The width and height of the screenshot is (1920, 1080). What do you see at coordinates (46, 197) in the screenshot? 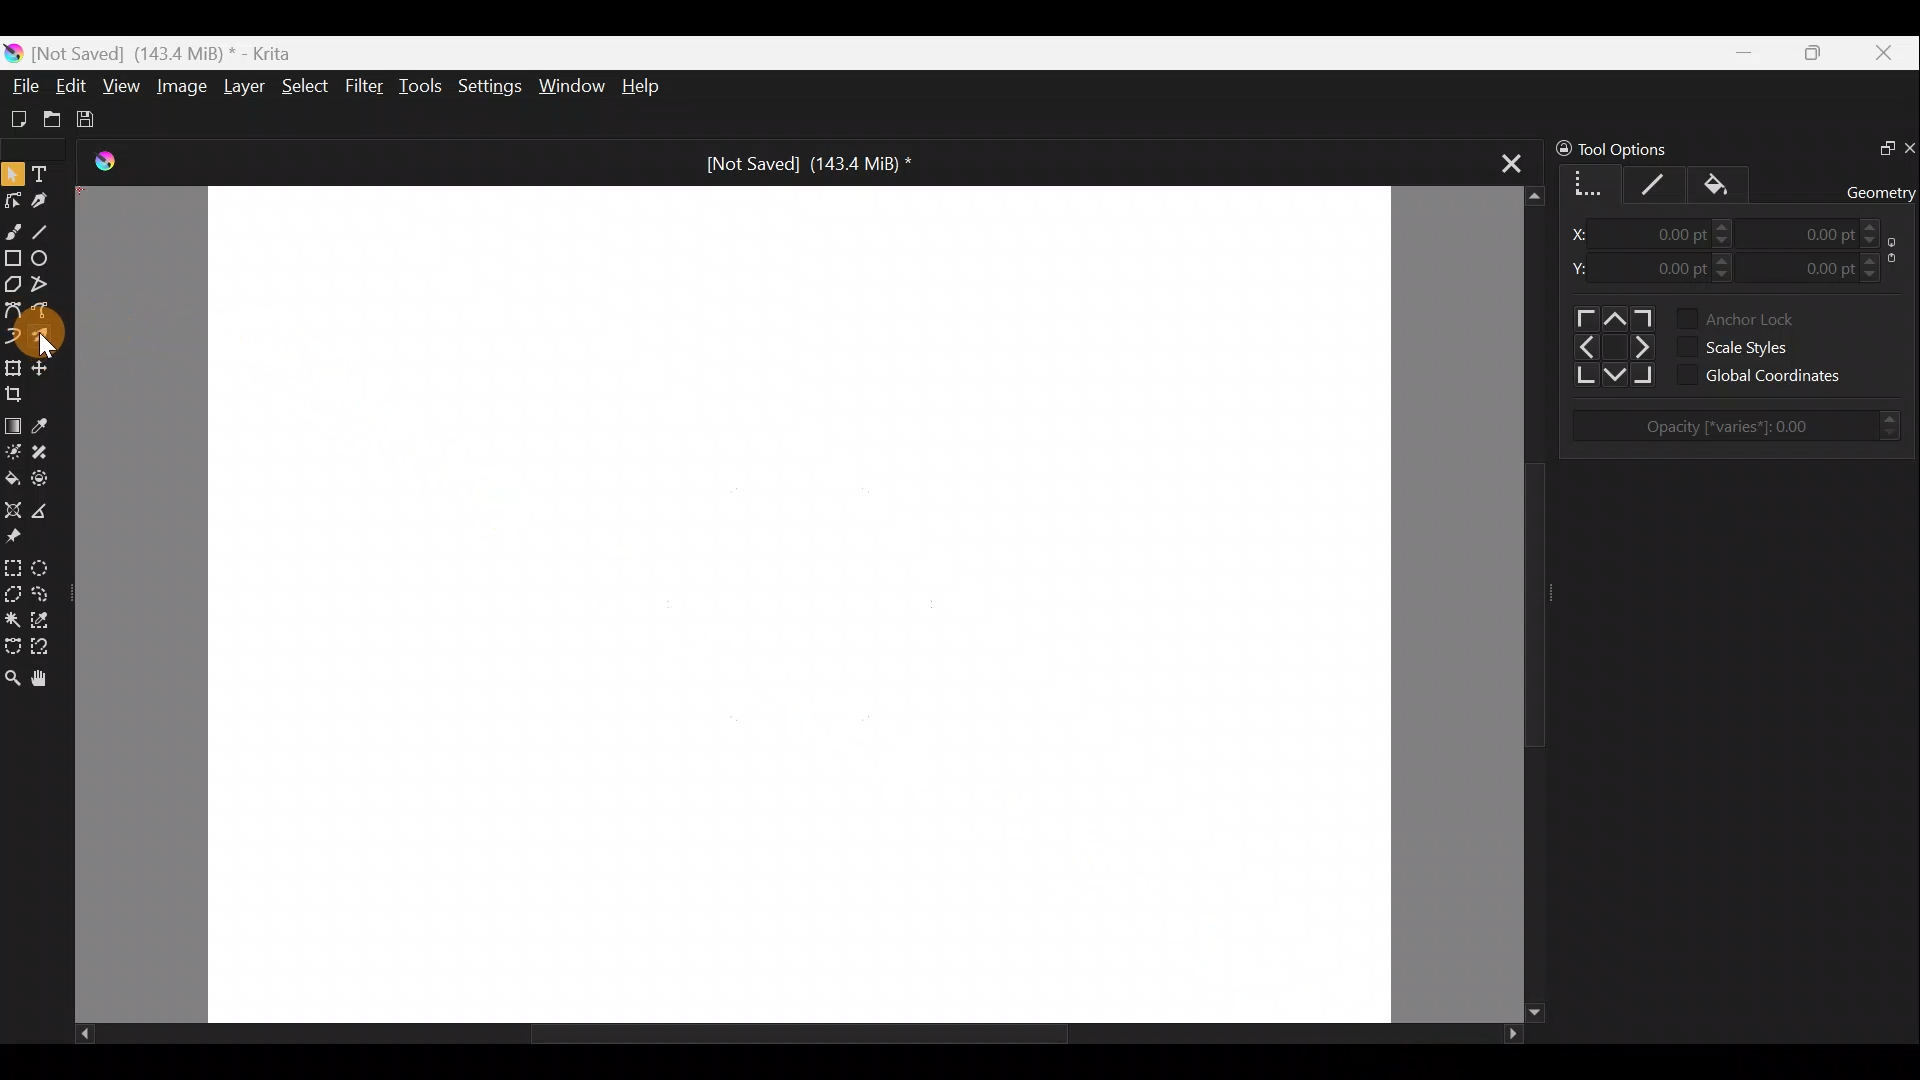
I see `Calligraphy` at bounding box center [46, 197].